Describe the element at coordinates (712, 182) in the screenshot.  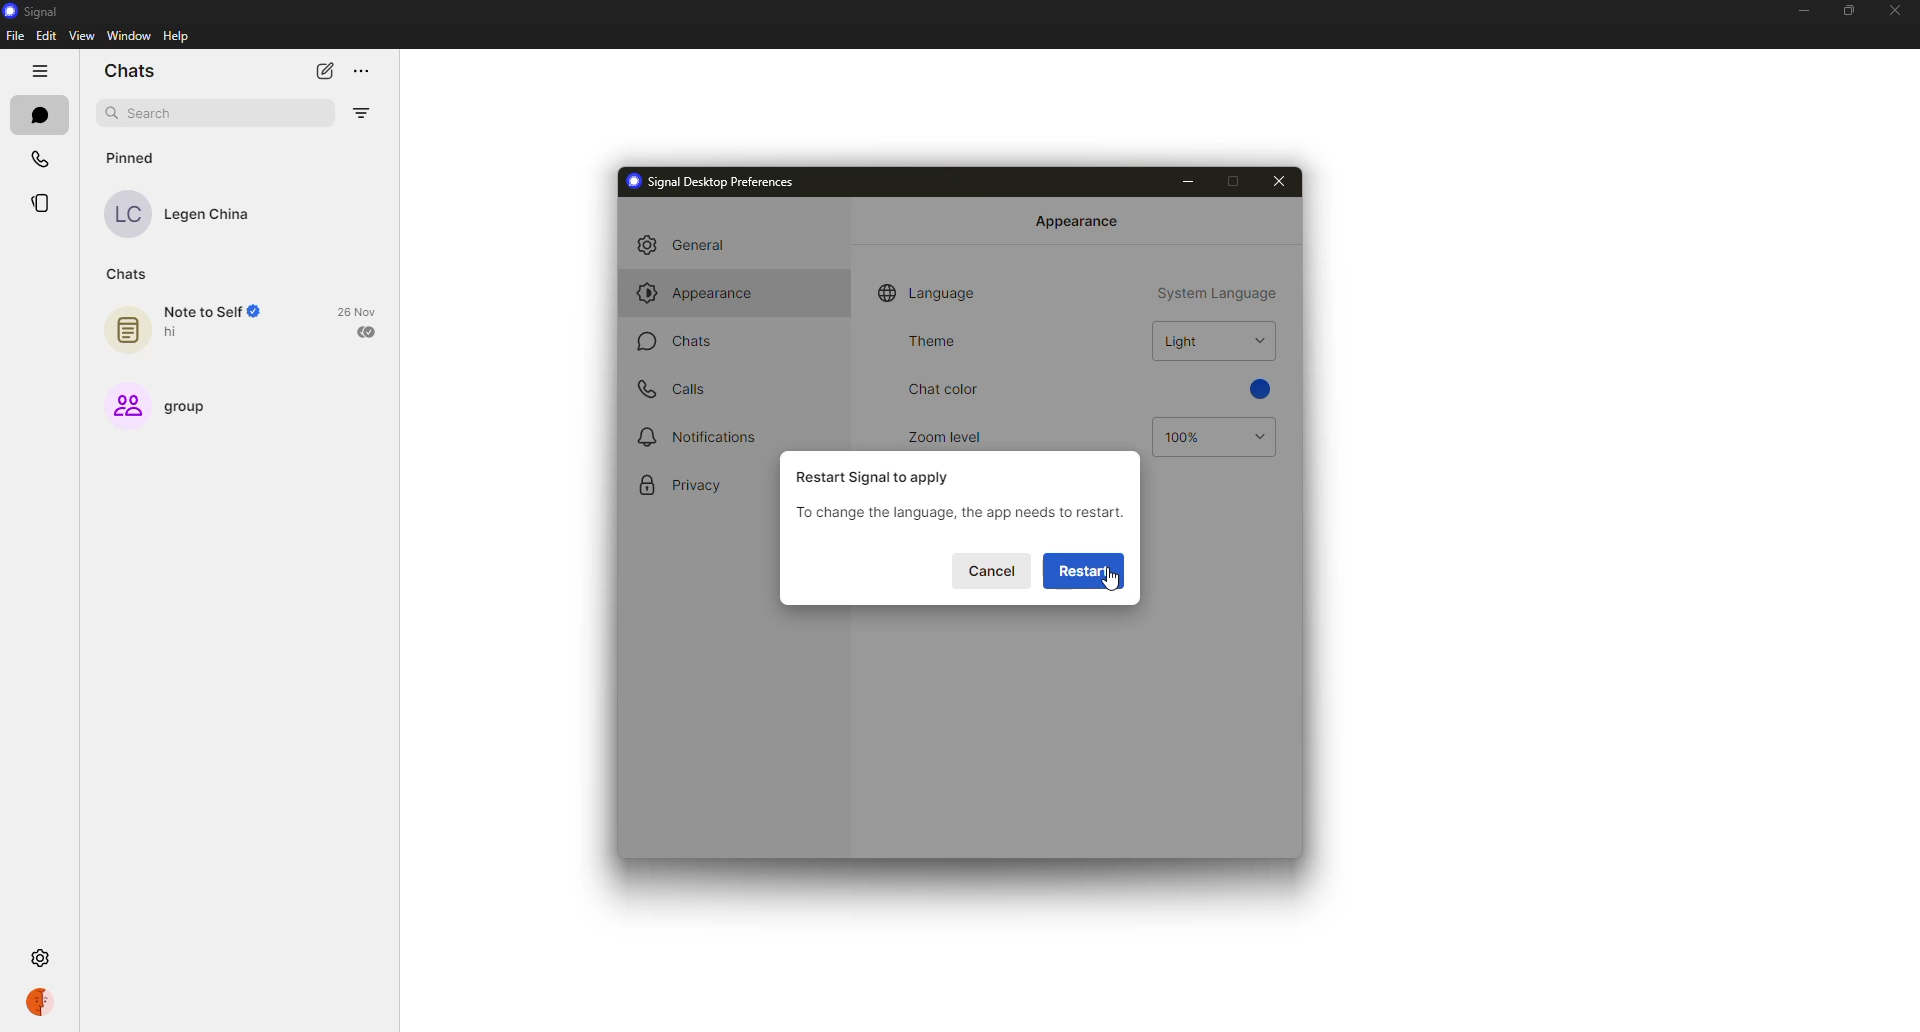
I see `signal desktop preferences` at that location.